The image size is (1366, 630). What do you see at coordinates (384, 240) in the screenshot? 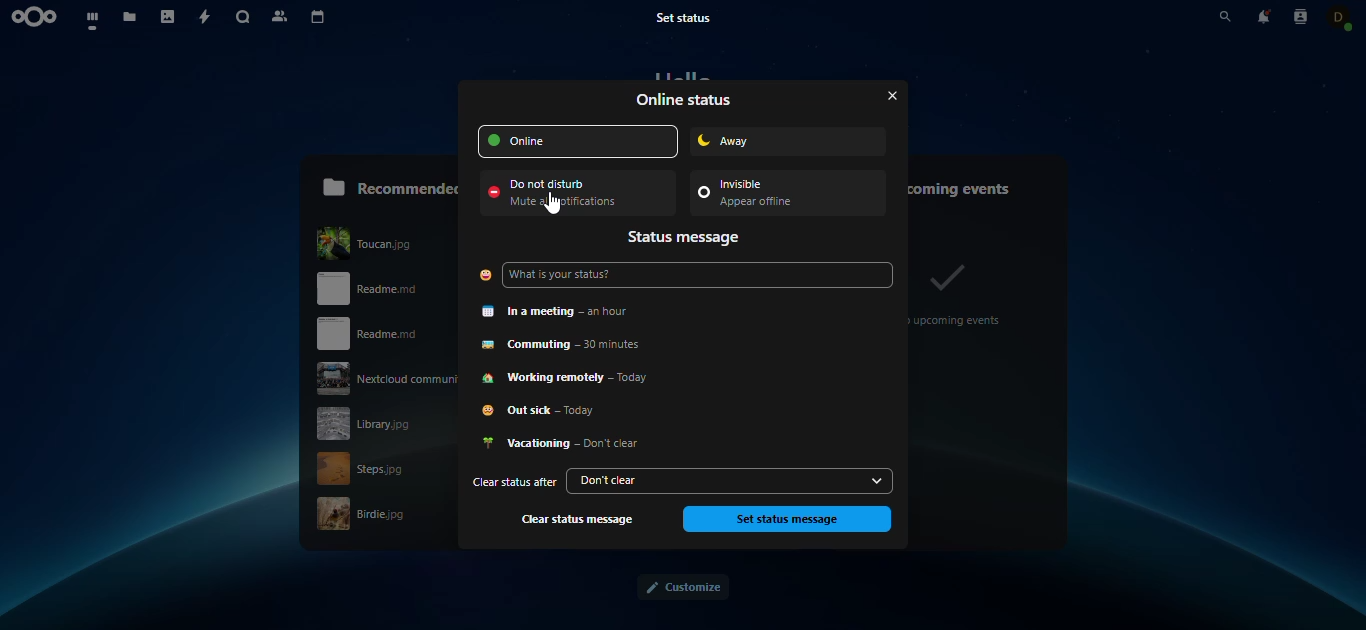
I see `Toucan.jpg` at bounding box center [384, 240].